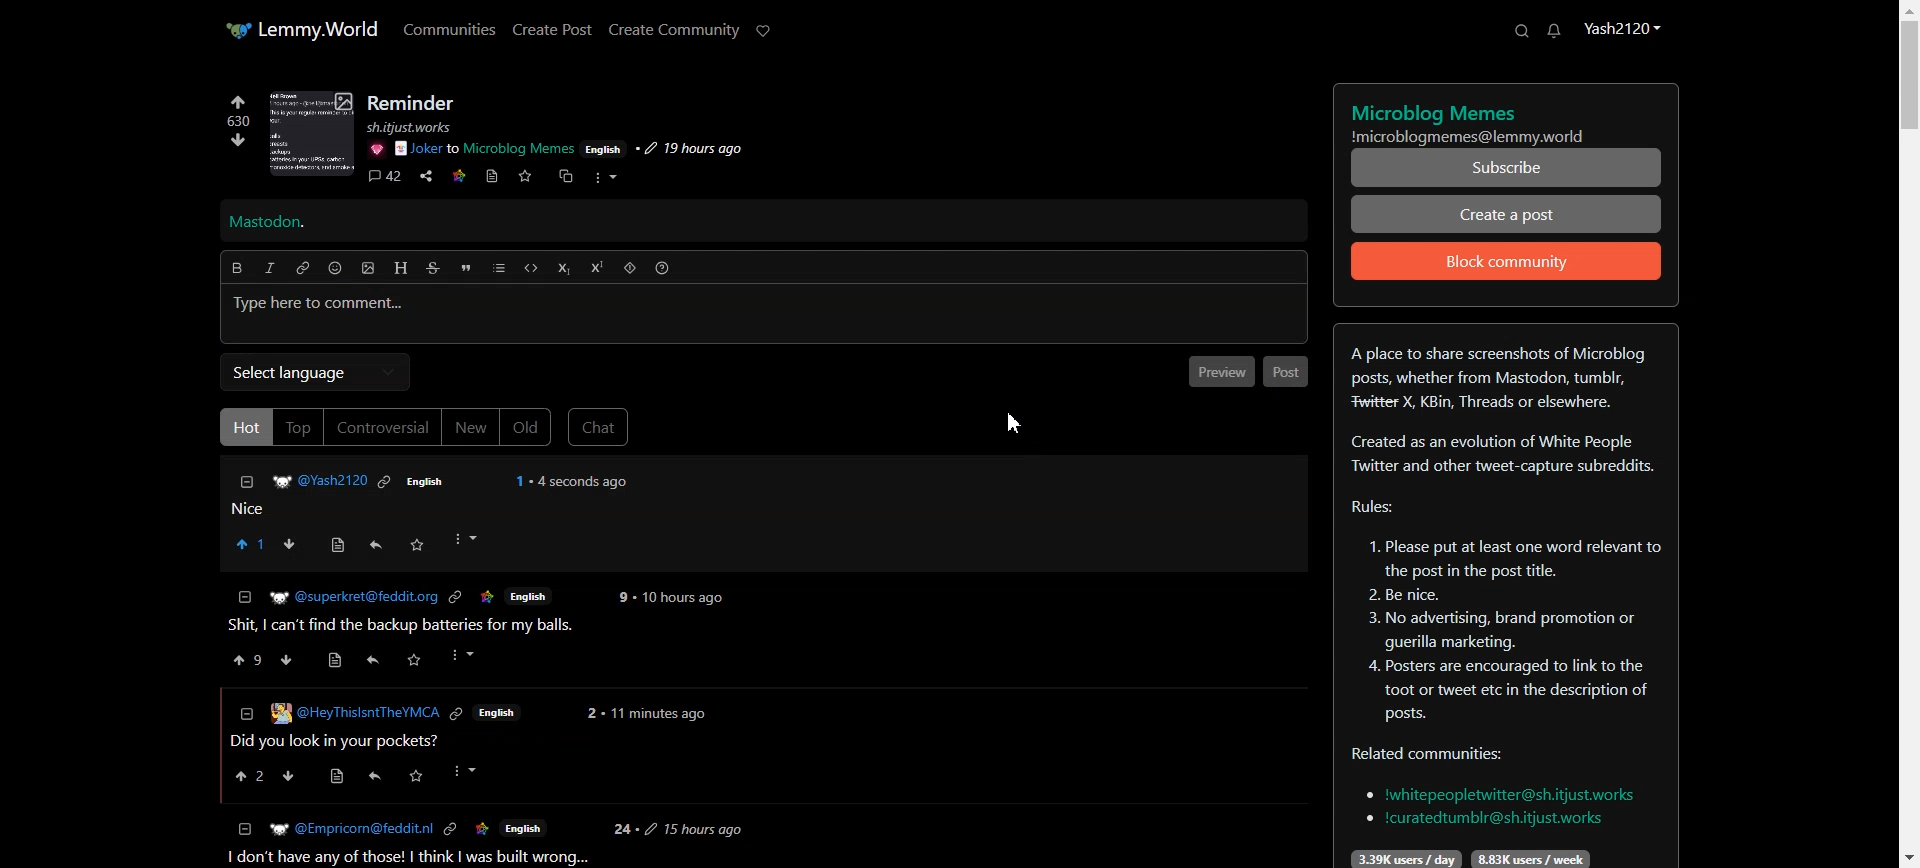  Describe the element at coordinates (469, 656) in the screenshot. I see `` at that location.